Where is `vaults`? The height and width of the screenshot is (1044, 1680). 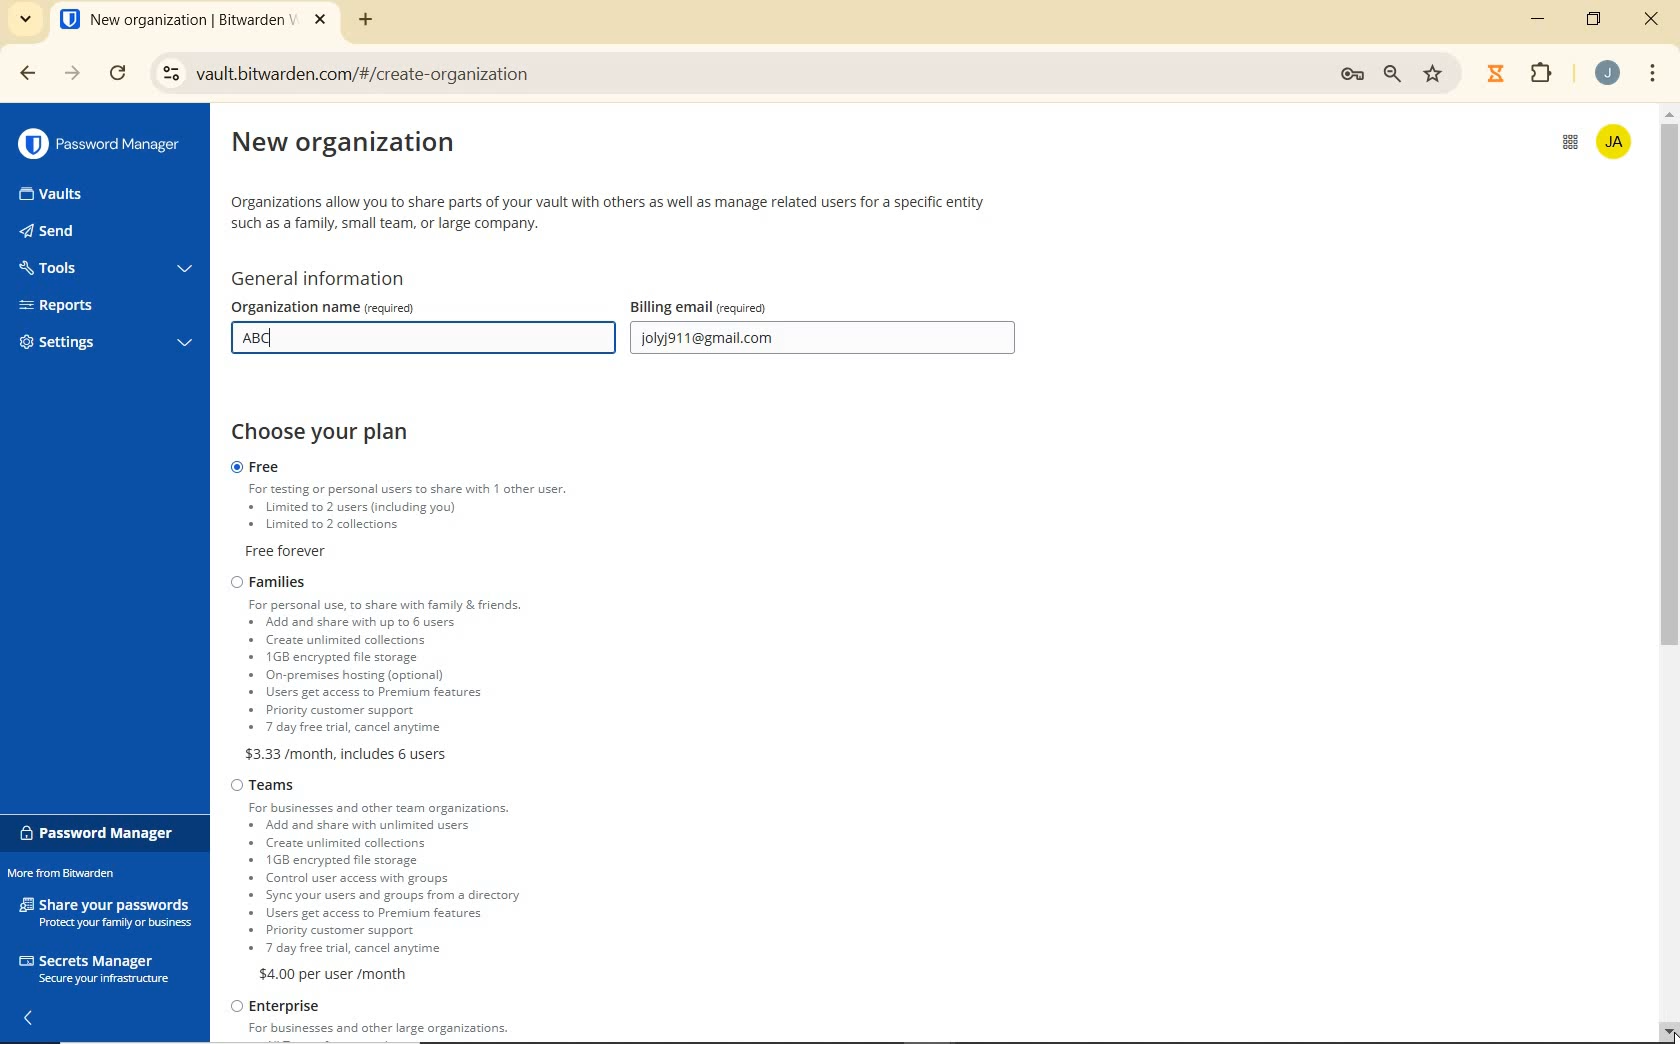 vaults is located at coordinates (69, 195).